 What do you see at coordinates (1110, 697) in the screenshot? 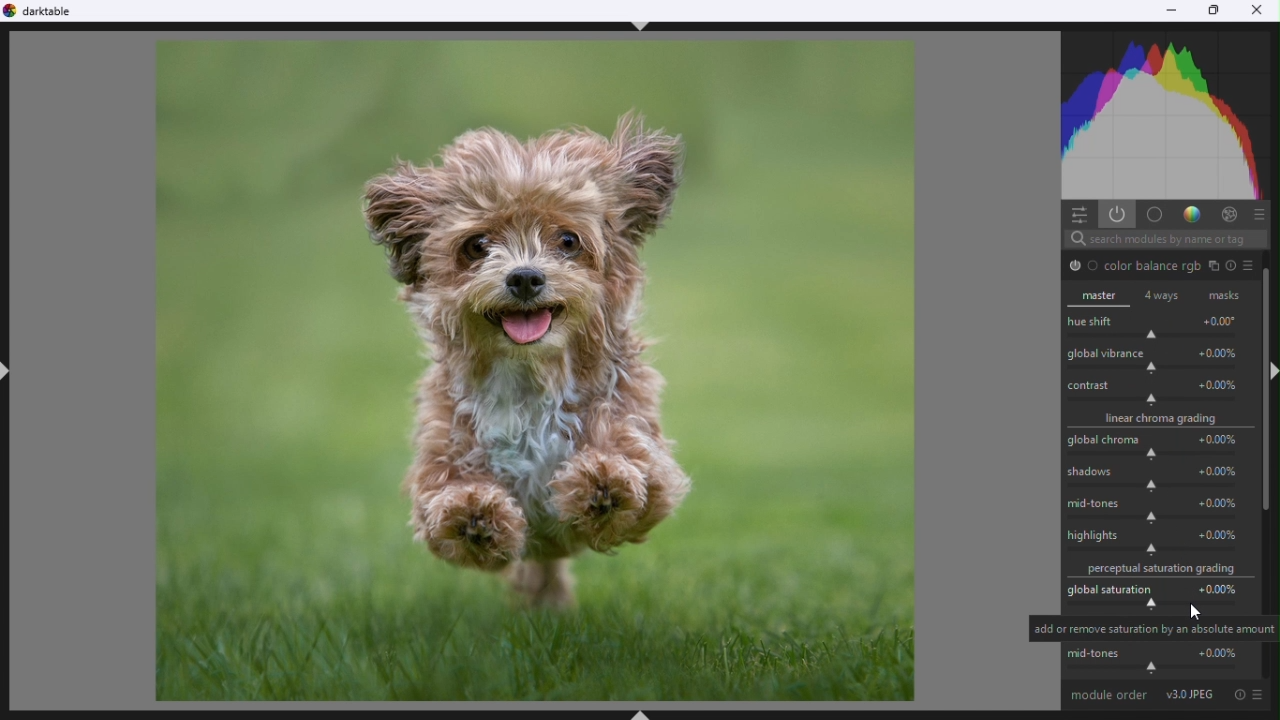
I see `Module order` at bounding box center [1110, 697].